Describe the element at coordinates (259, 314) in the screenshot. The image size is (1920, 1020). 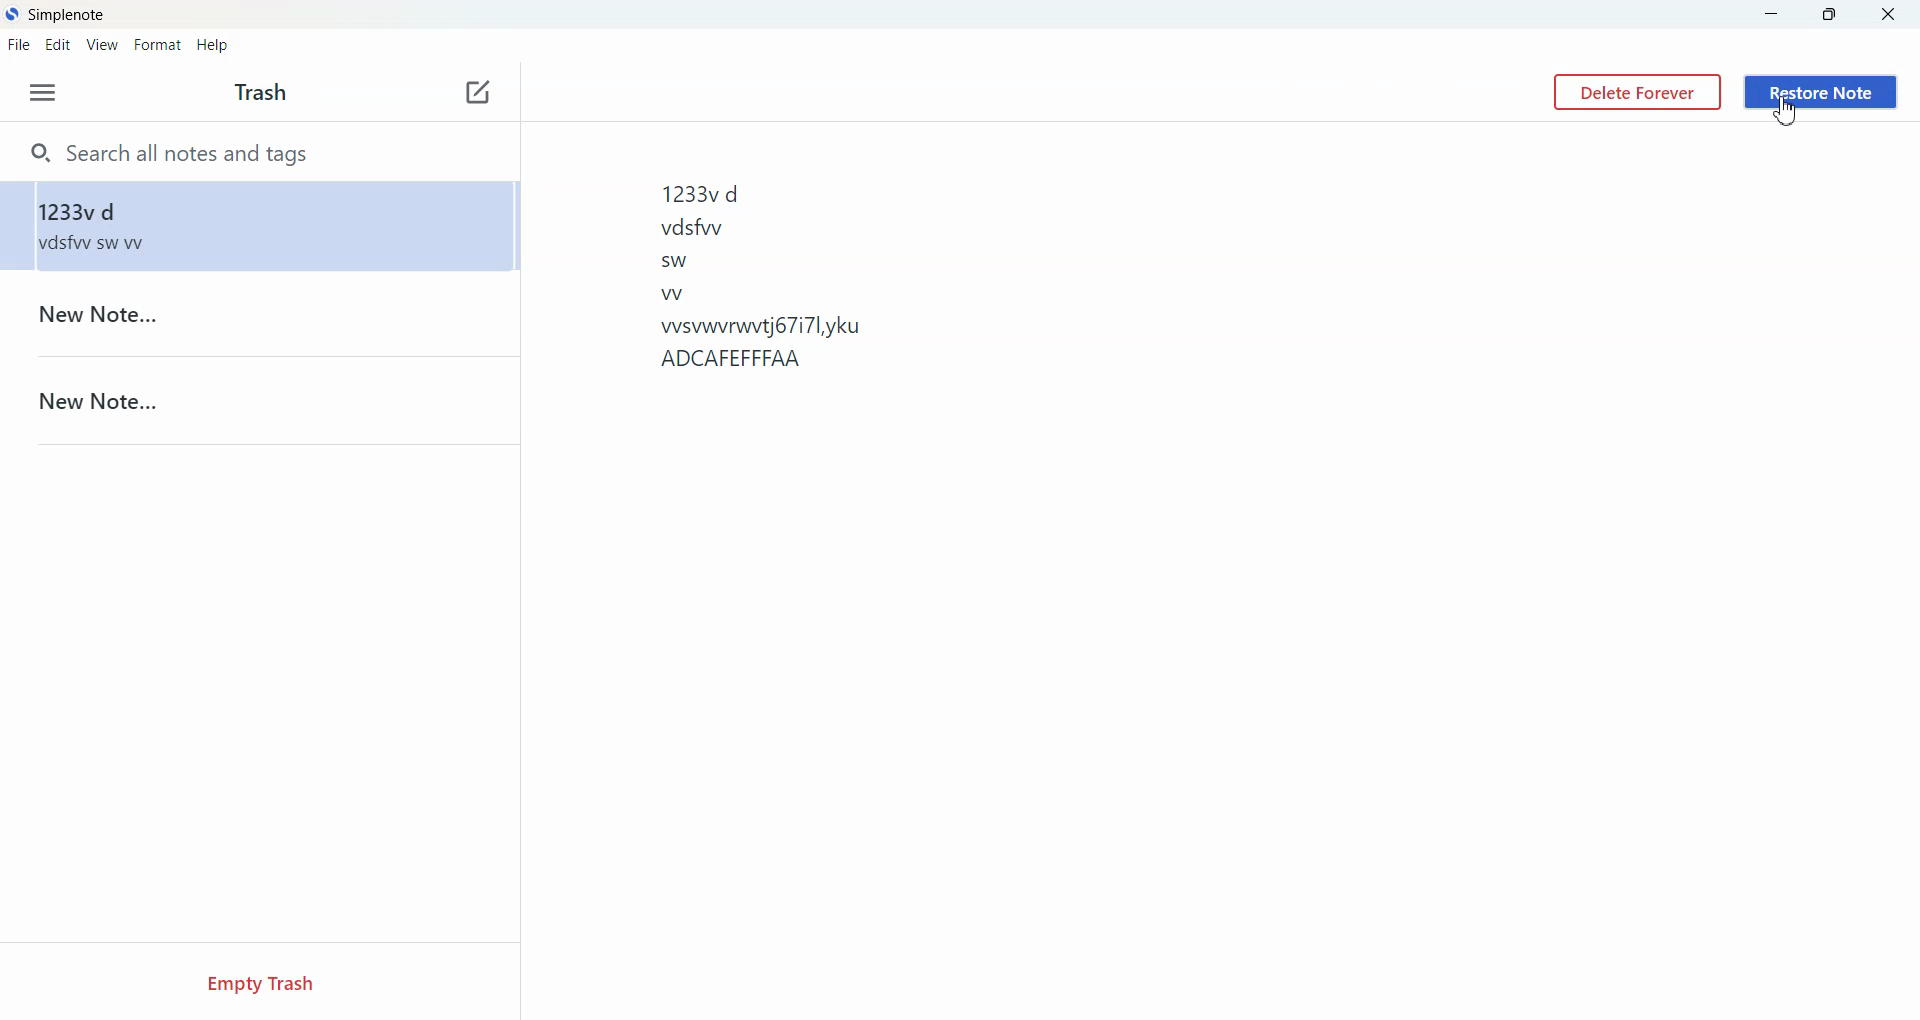
I see `New Note` at that location.